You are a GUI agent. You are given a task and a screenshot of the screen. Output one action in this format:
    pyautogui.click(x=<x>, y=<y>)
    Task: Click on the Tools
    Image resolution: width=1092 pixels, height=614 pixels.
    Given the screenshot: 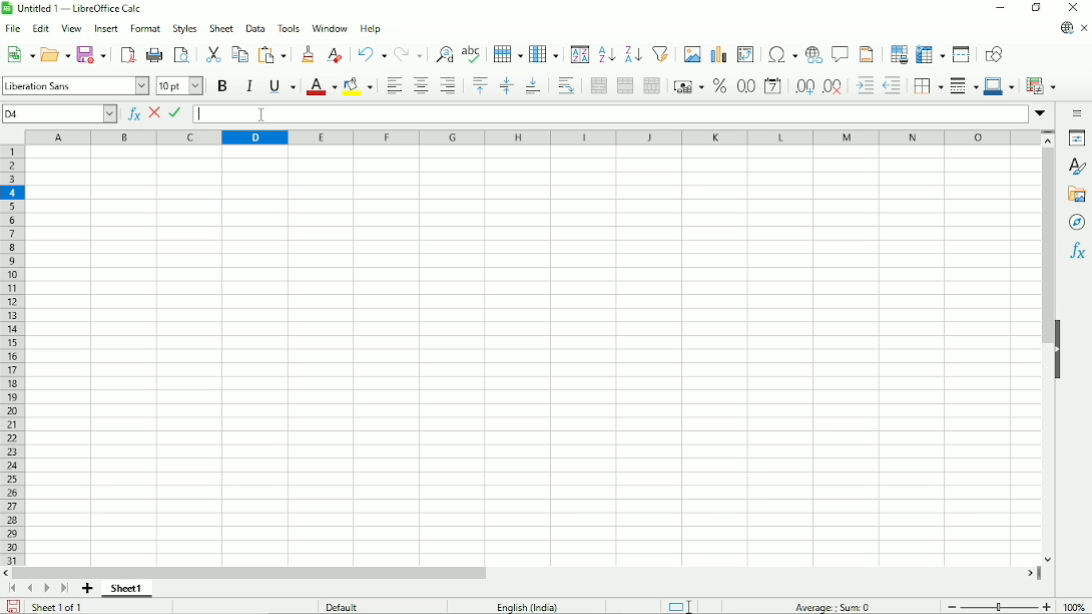 What is the action you would take?
    pyautogui.click(x=289, y=28)
    